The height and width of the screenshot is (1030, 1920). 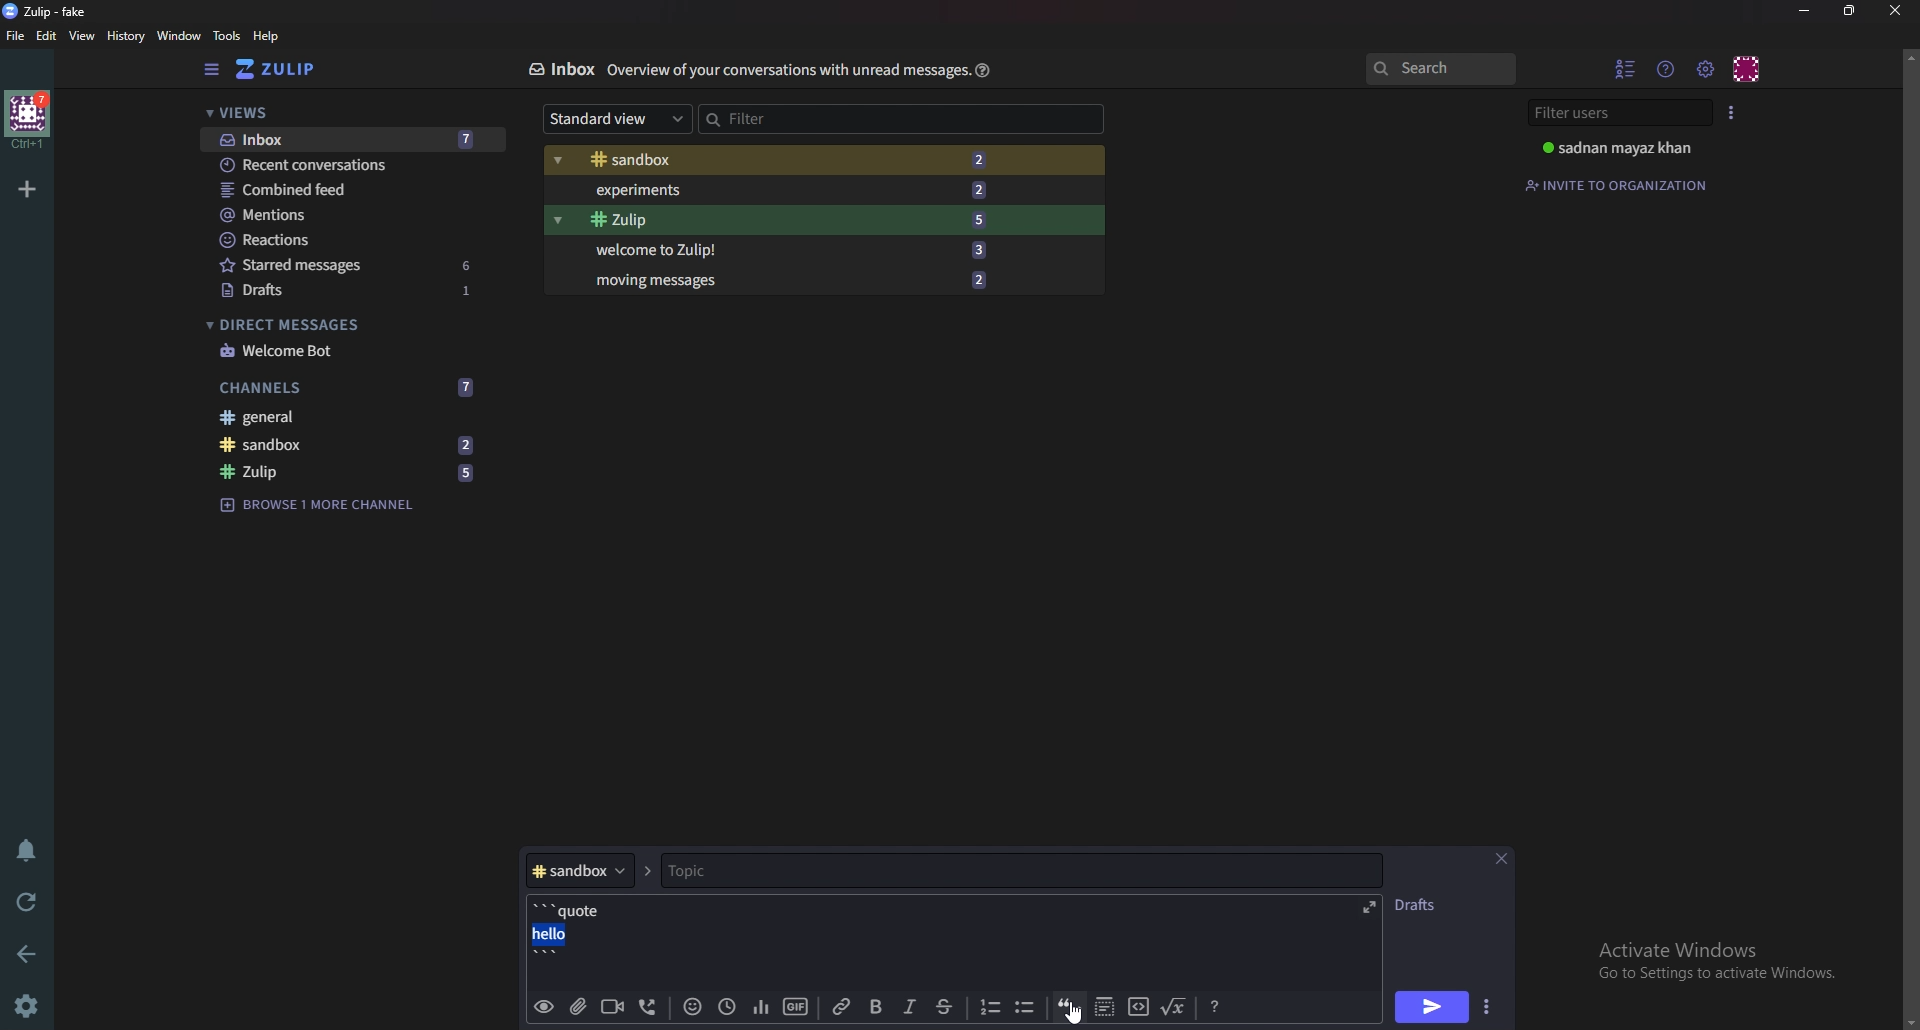 I want to click on Tools, so click(x=228, y=37).